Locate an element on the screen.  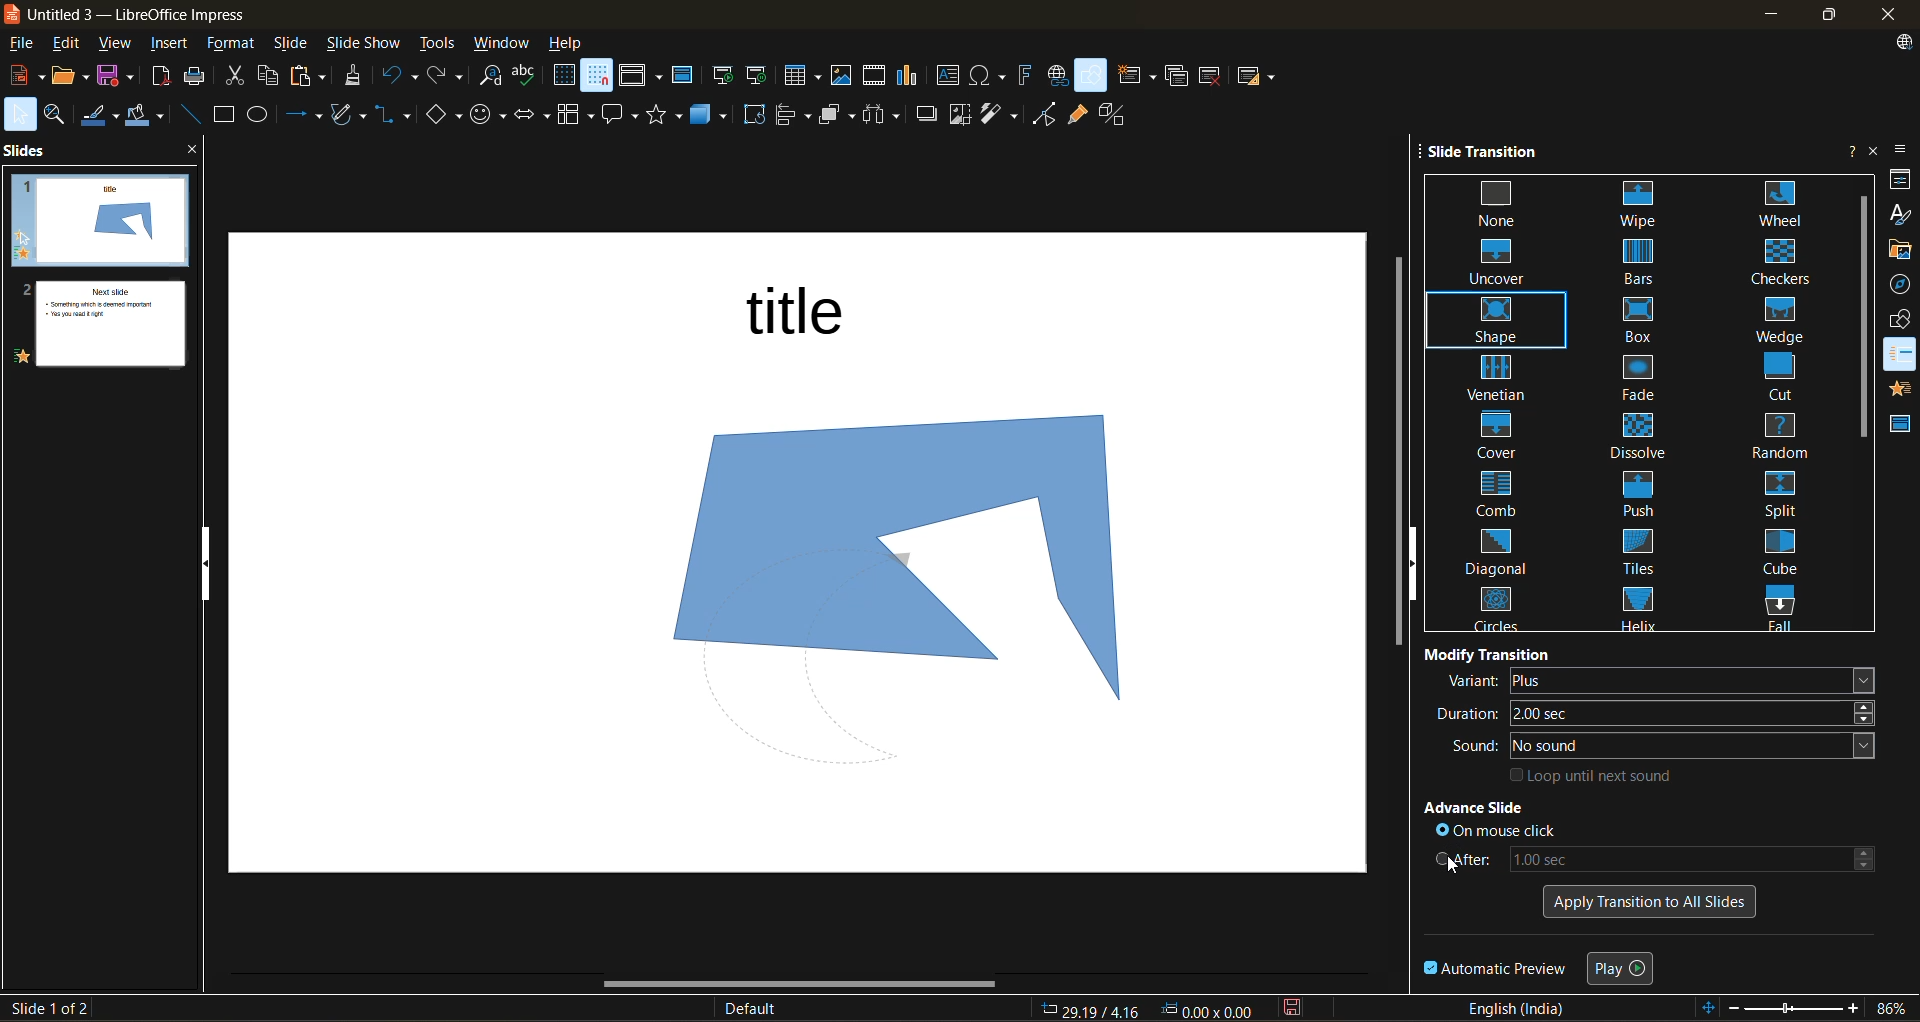
insert special characters is located at coordinates (990, 77).